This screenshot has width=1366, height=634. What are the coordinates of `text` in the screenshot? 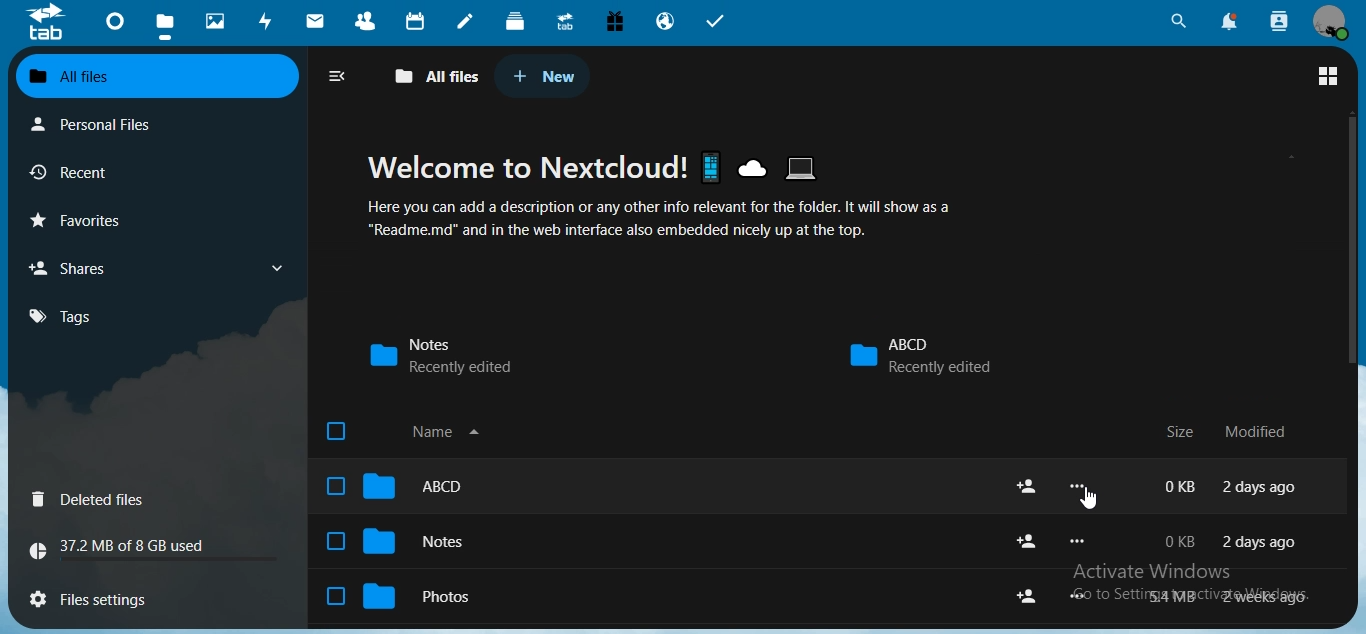 It's located at (1233, 540).